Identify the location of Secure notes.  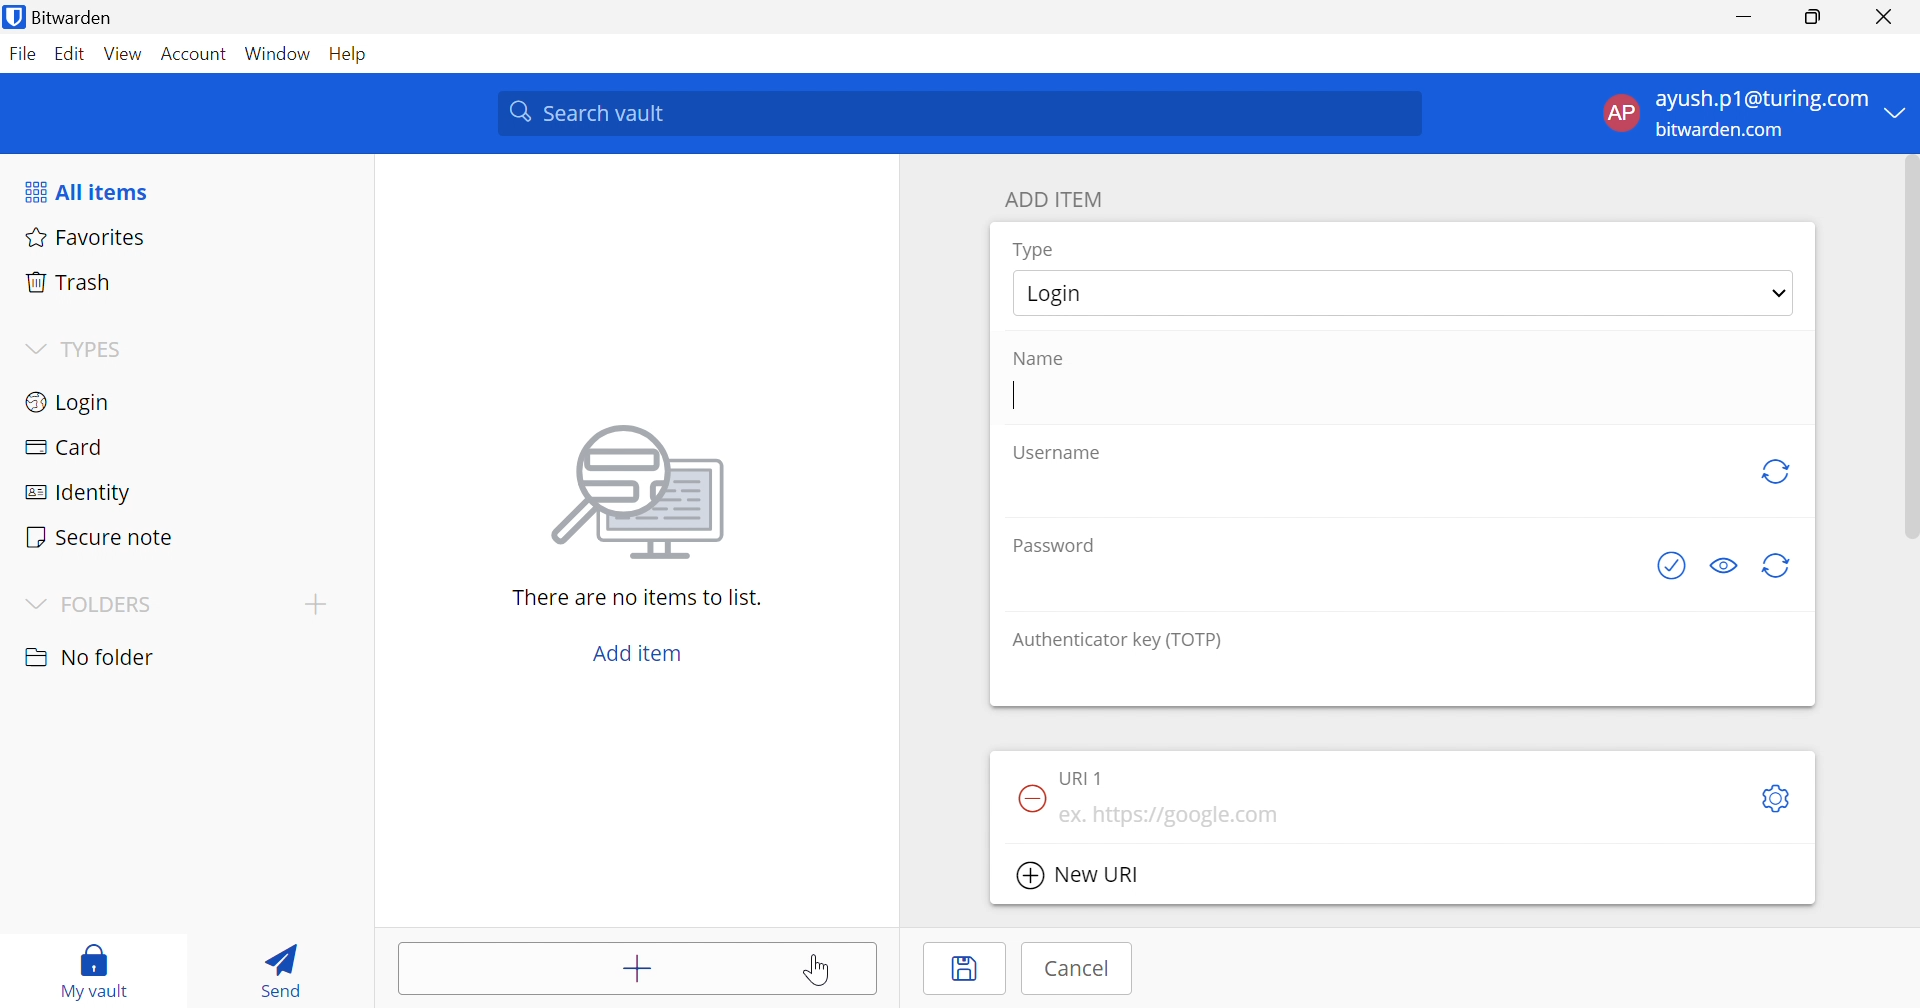
(102, 537).